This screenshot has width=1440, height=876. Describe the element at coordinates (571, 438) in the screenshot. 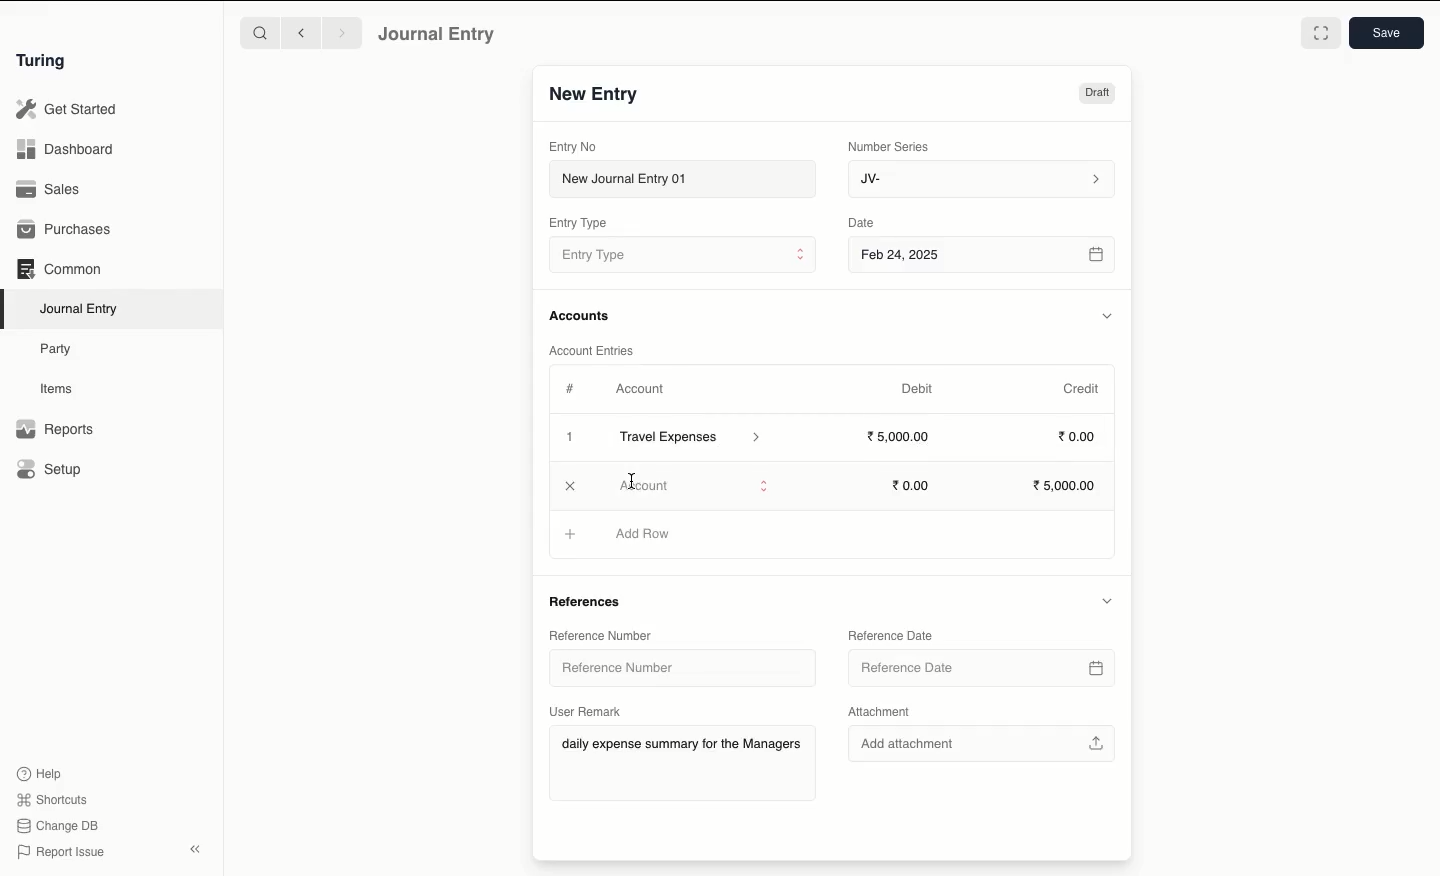

I see `Add` at that location.